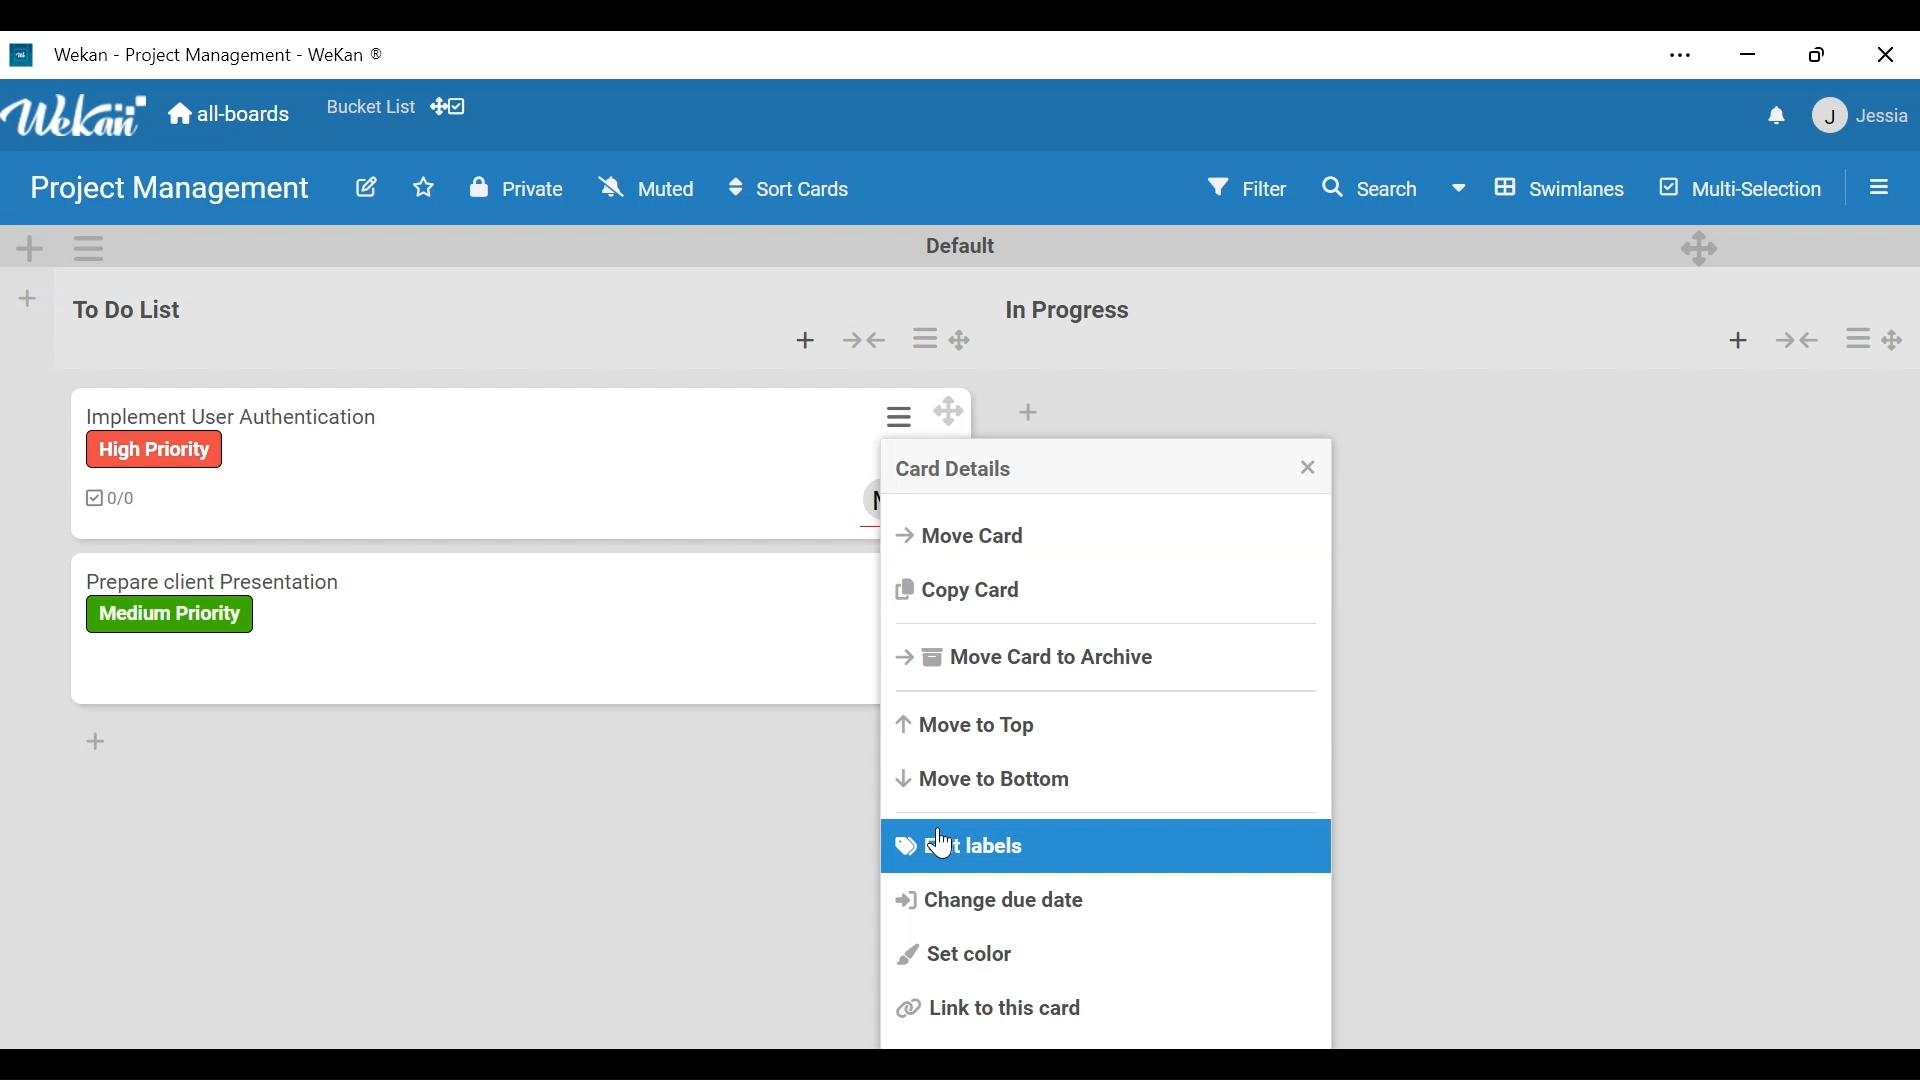 The height and width of the screenshot is (1080, 1920). Describe the element at coordinates (1737, 337) in the screenshot. I see `Add Card to top of the list` at that location.